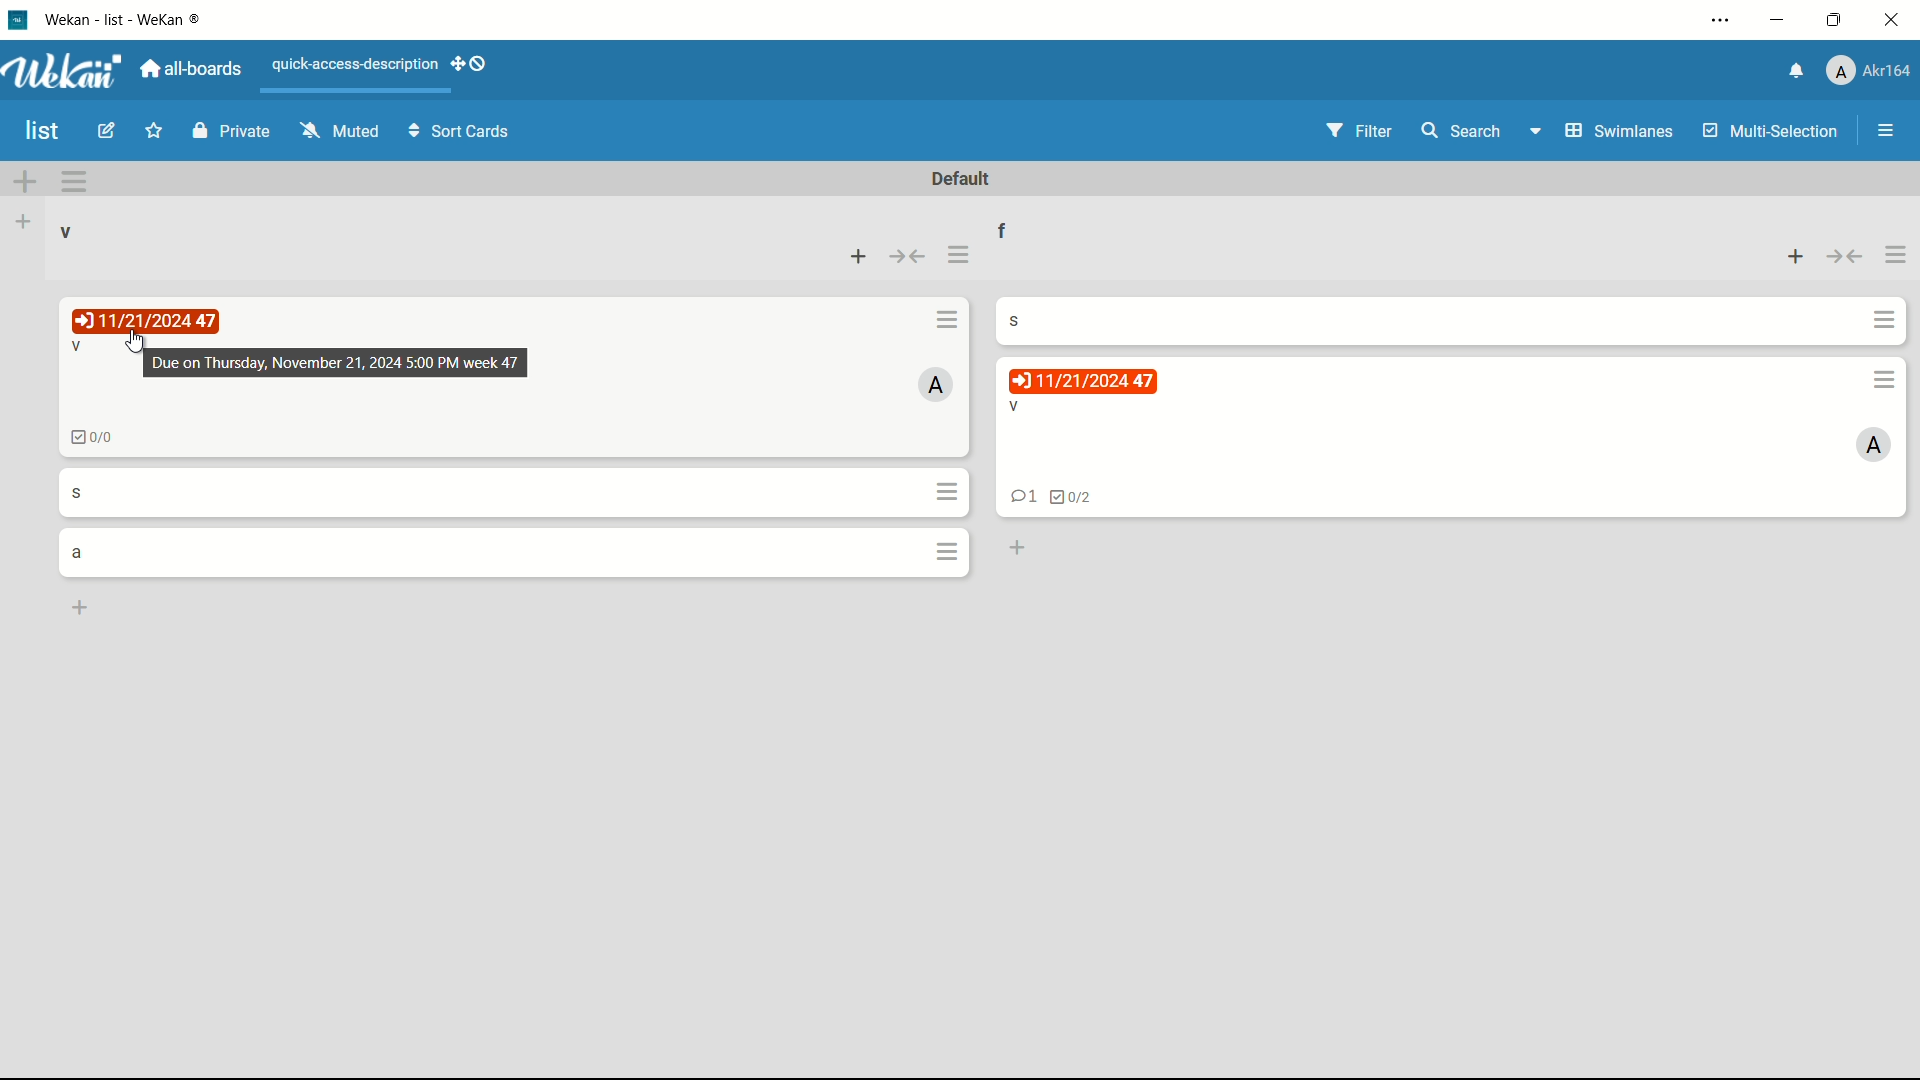  I want to click on add list, so click(26, 221).